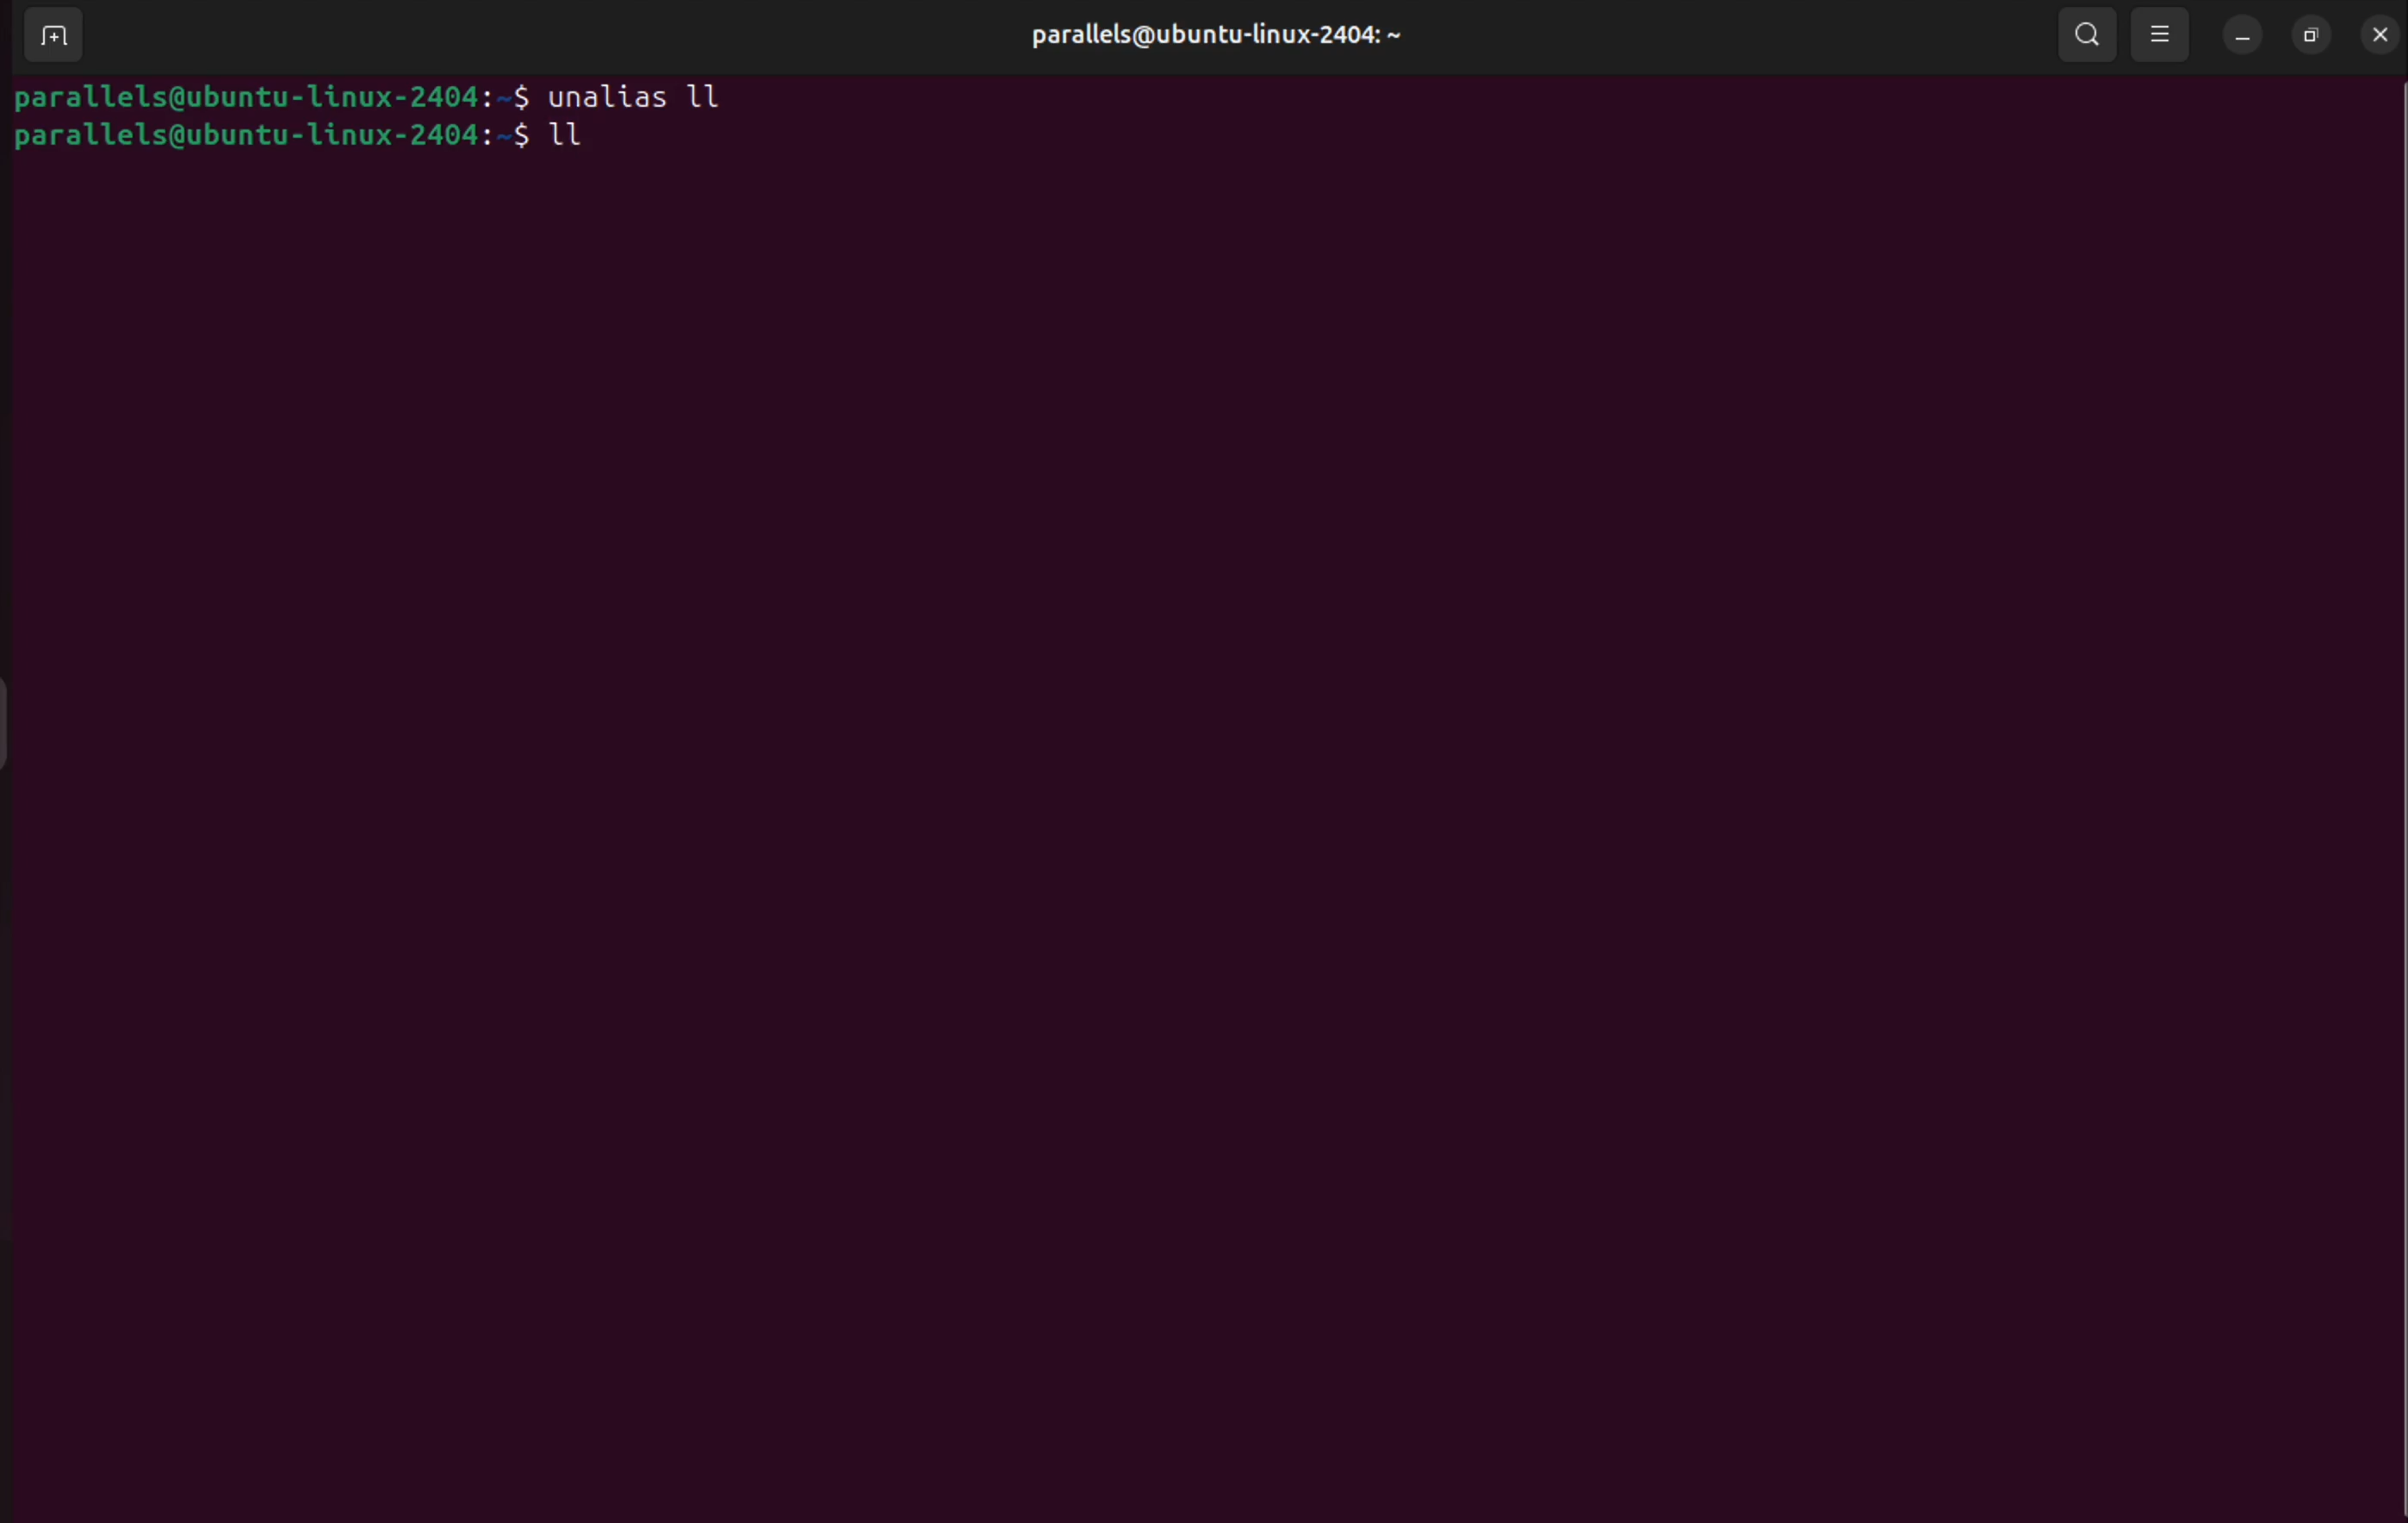 The height and width of the screenshot is (1523, 2408). What do you see at coordinates (2374, 32) in the screenshot?
I see `close` at bounding box center [2374, 32].